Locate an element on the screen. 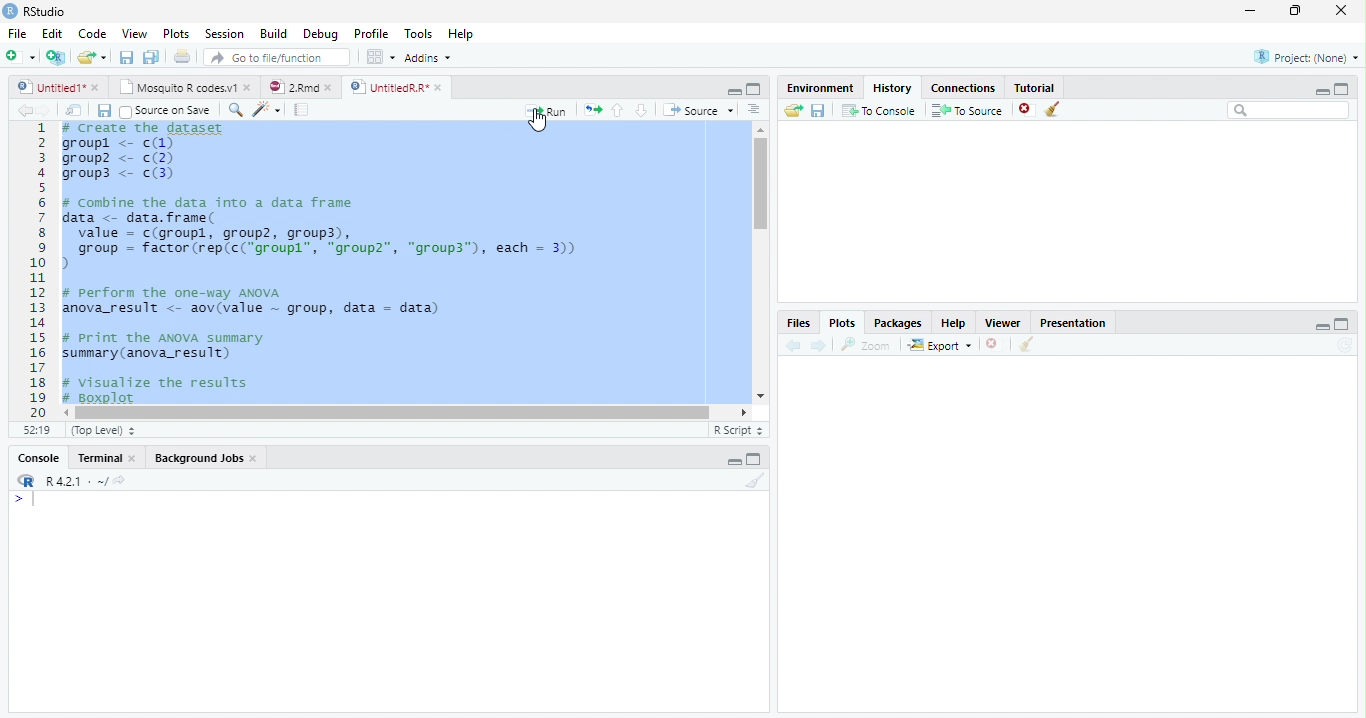 The height and width of the screenshot is (718, 1366). Project (None) is located at coordinates (1305, 57).